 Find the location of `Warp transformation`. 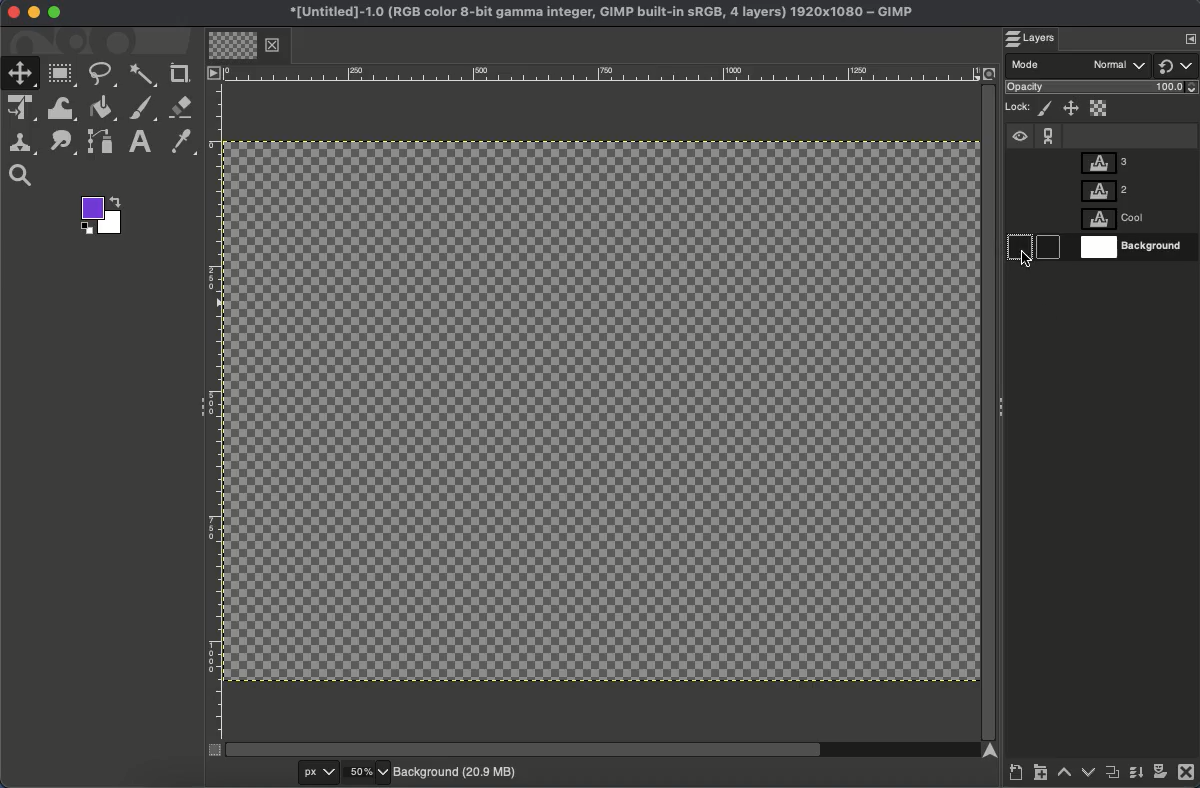

Warp transformation is located at coordinates (63, 110).